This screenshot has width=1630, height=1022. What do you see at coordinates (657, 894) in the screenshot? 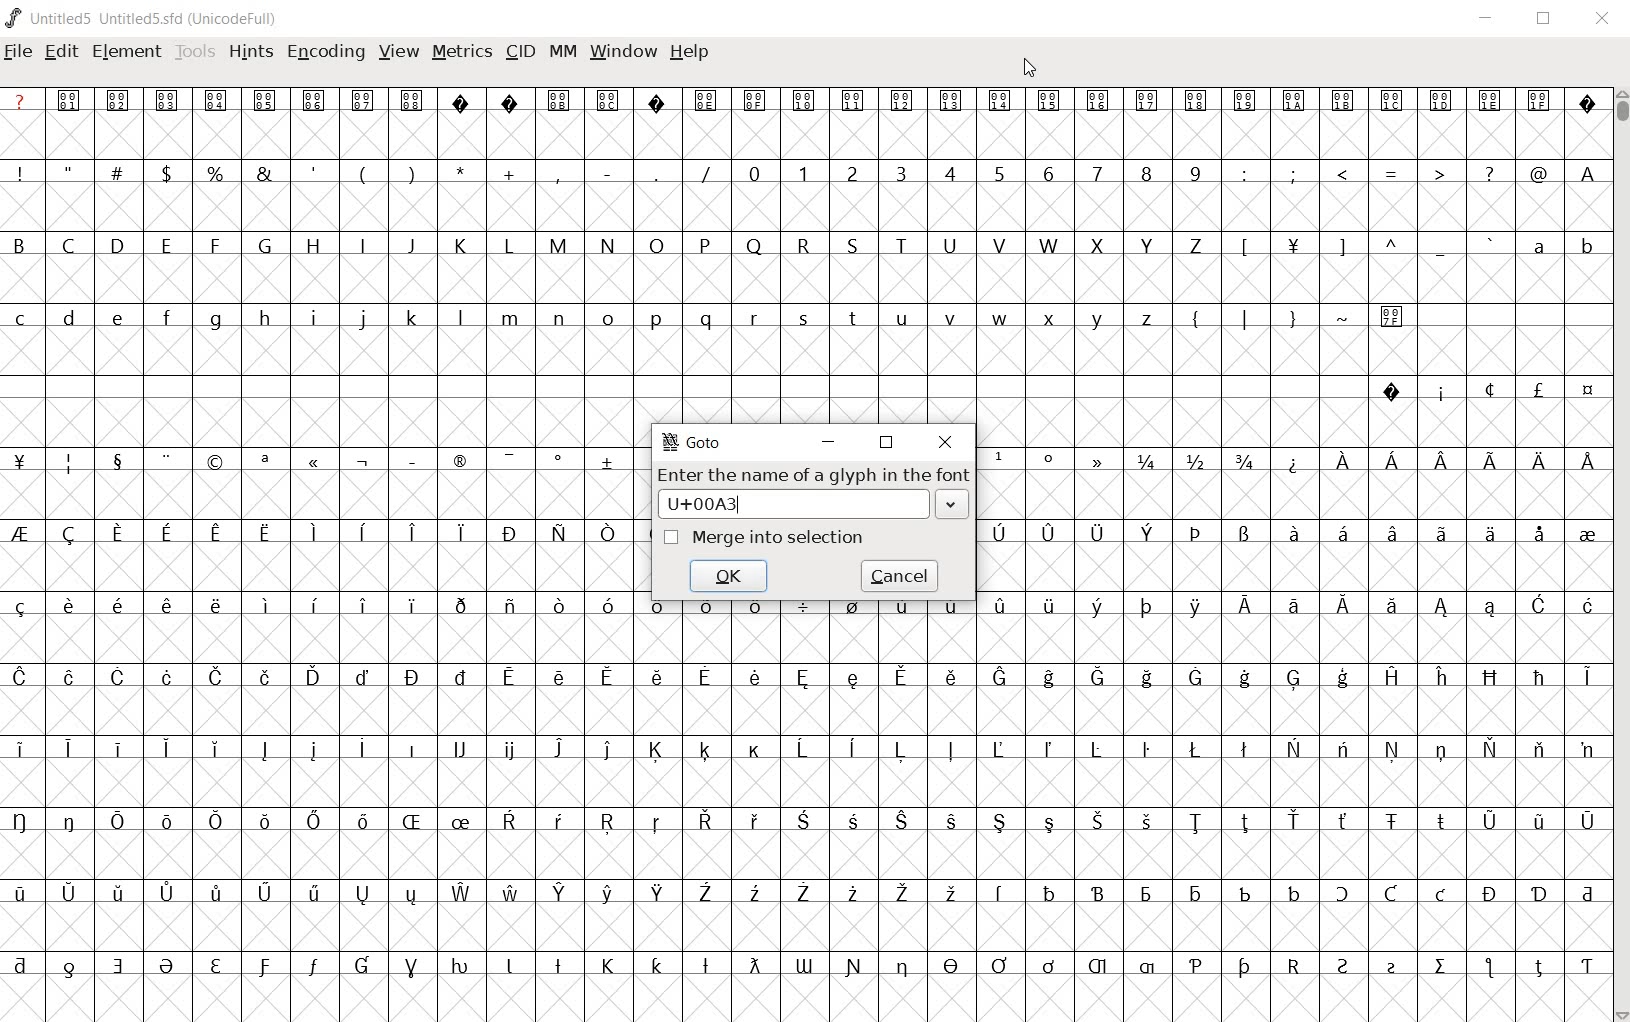
I see `Symbol` at bounding box center [657, 894].